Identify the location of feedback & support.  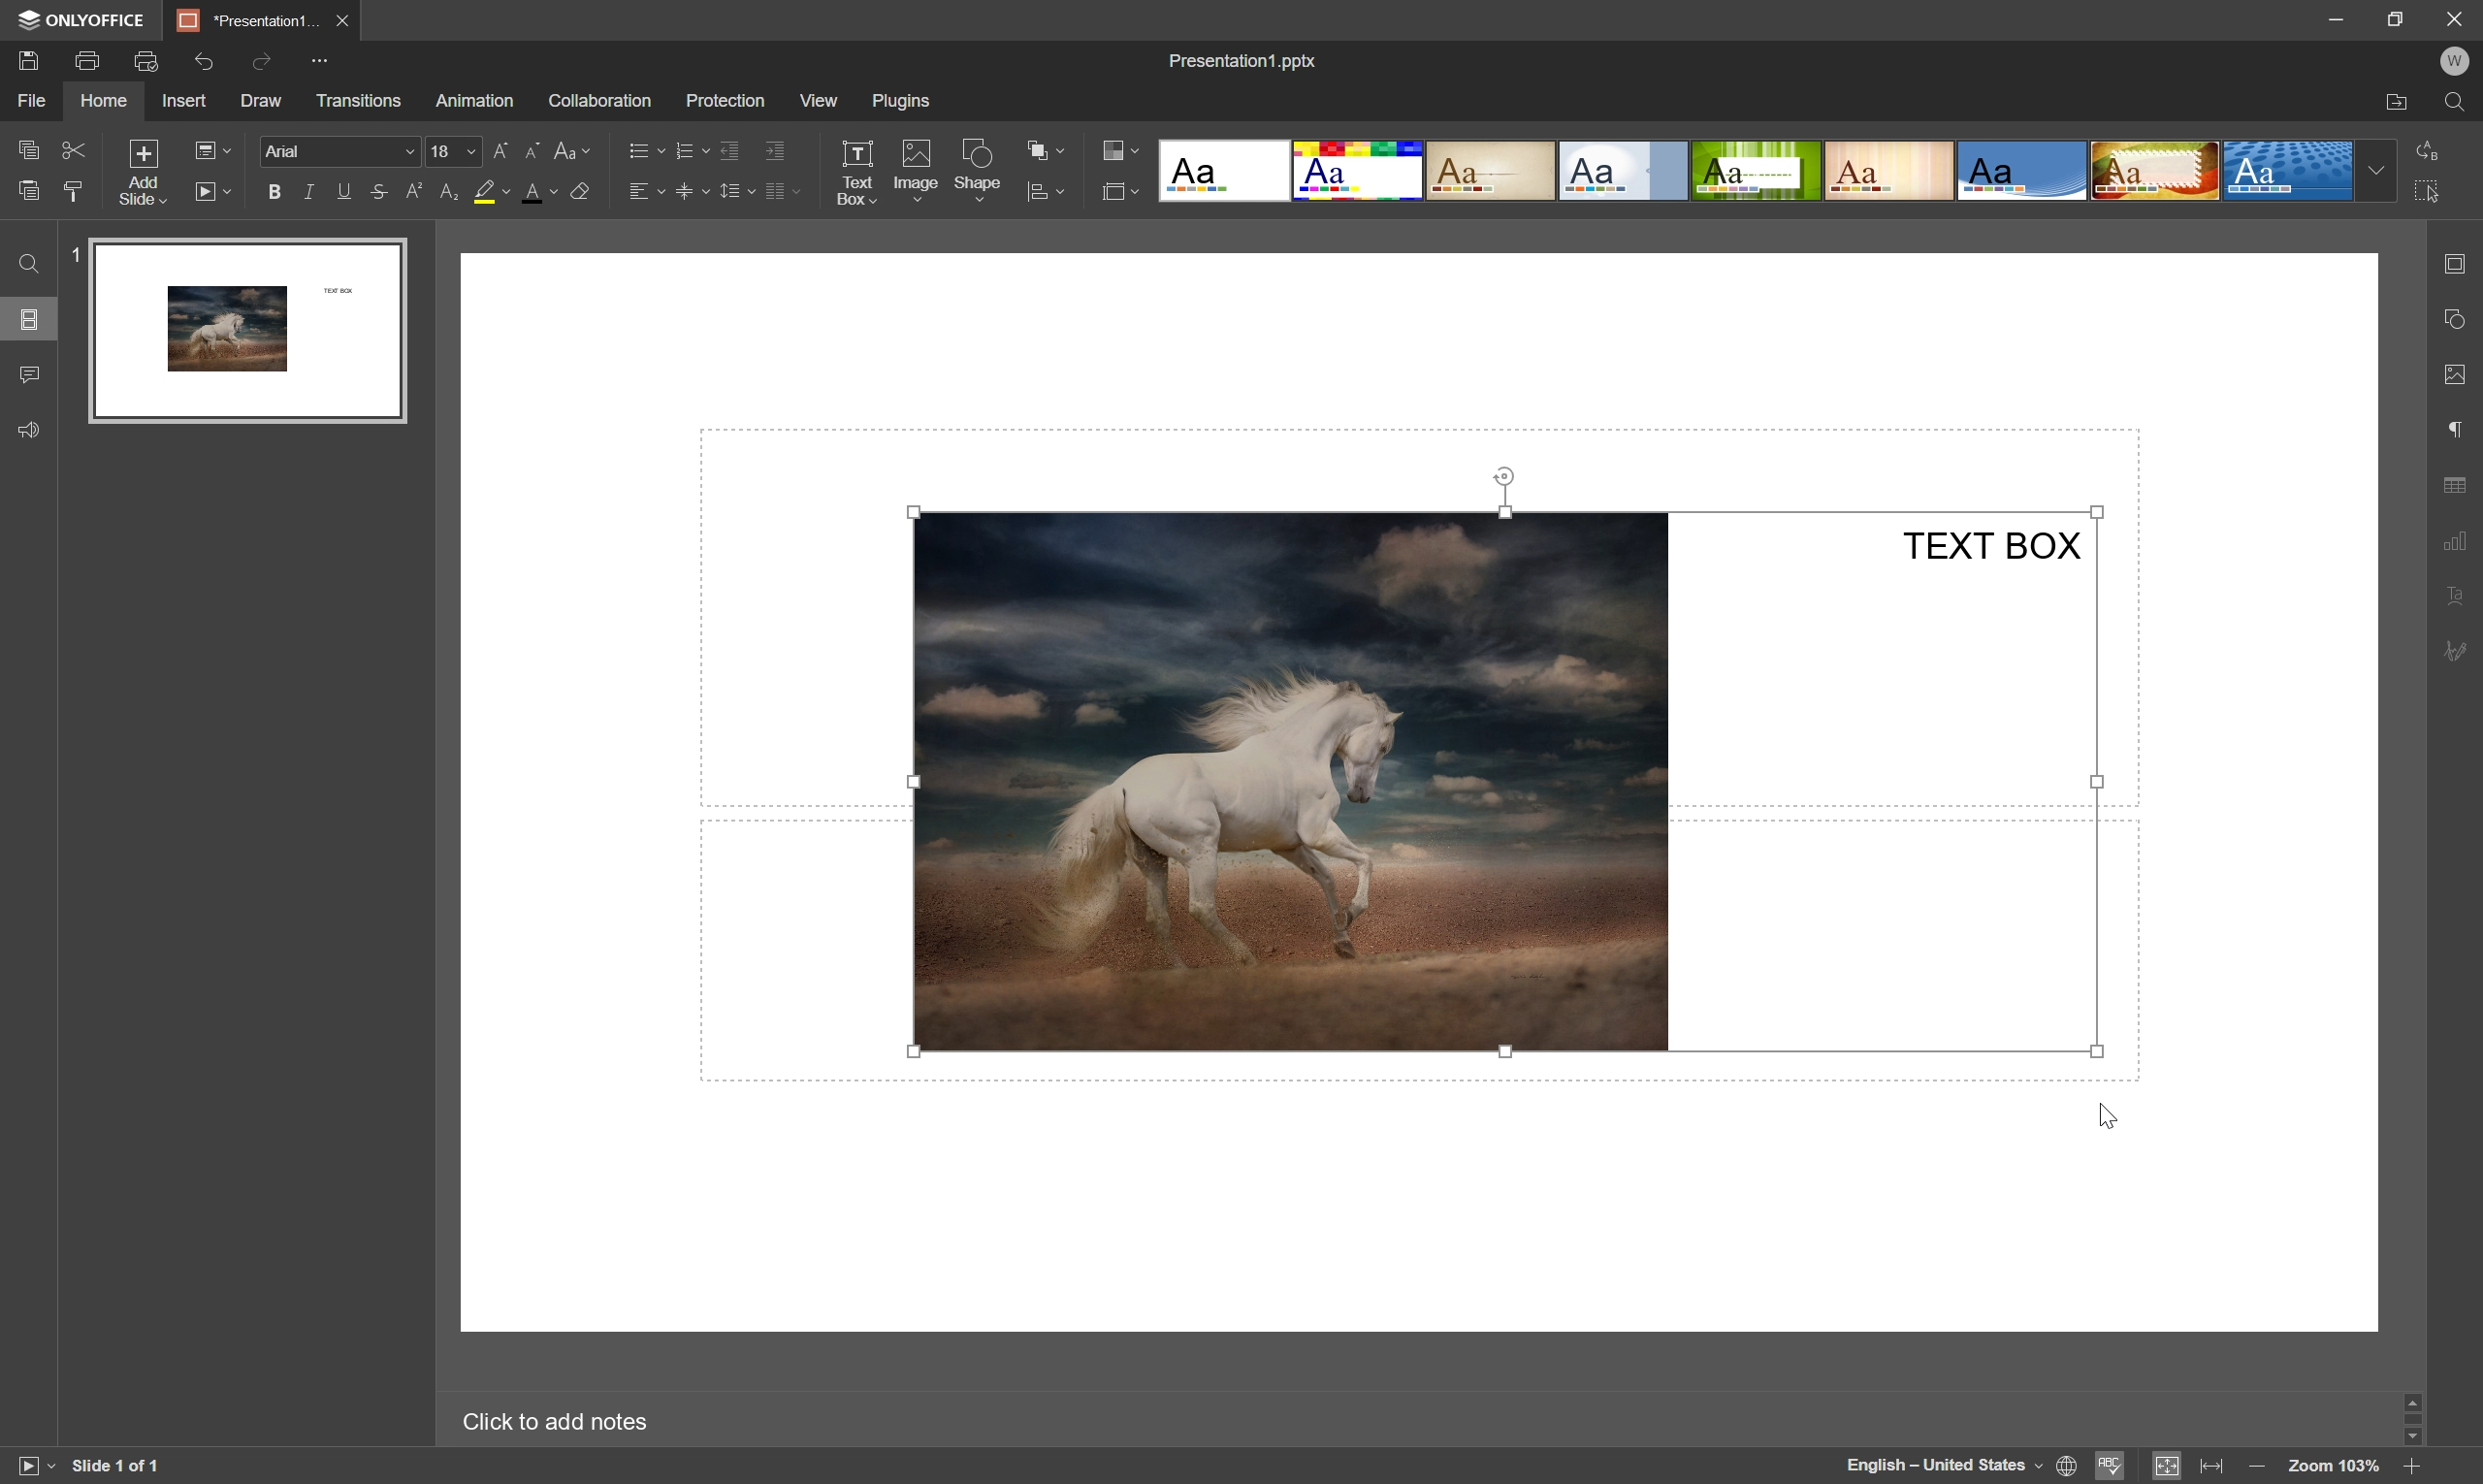
(28, 432).